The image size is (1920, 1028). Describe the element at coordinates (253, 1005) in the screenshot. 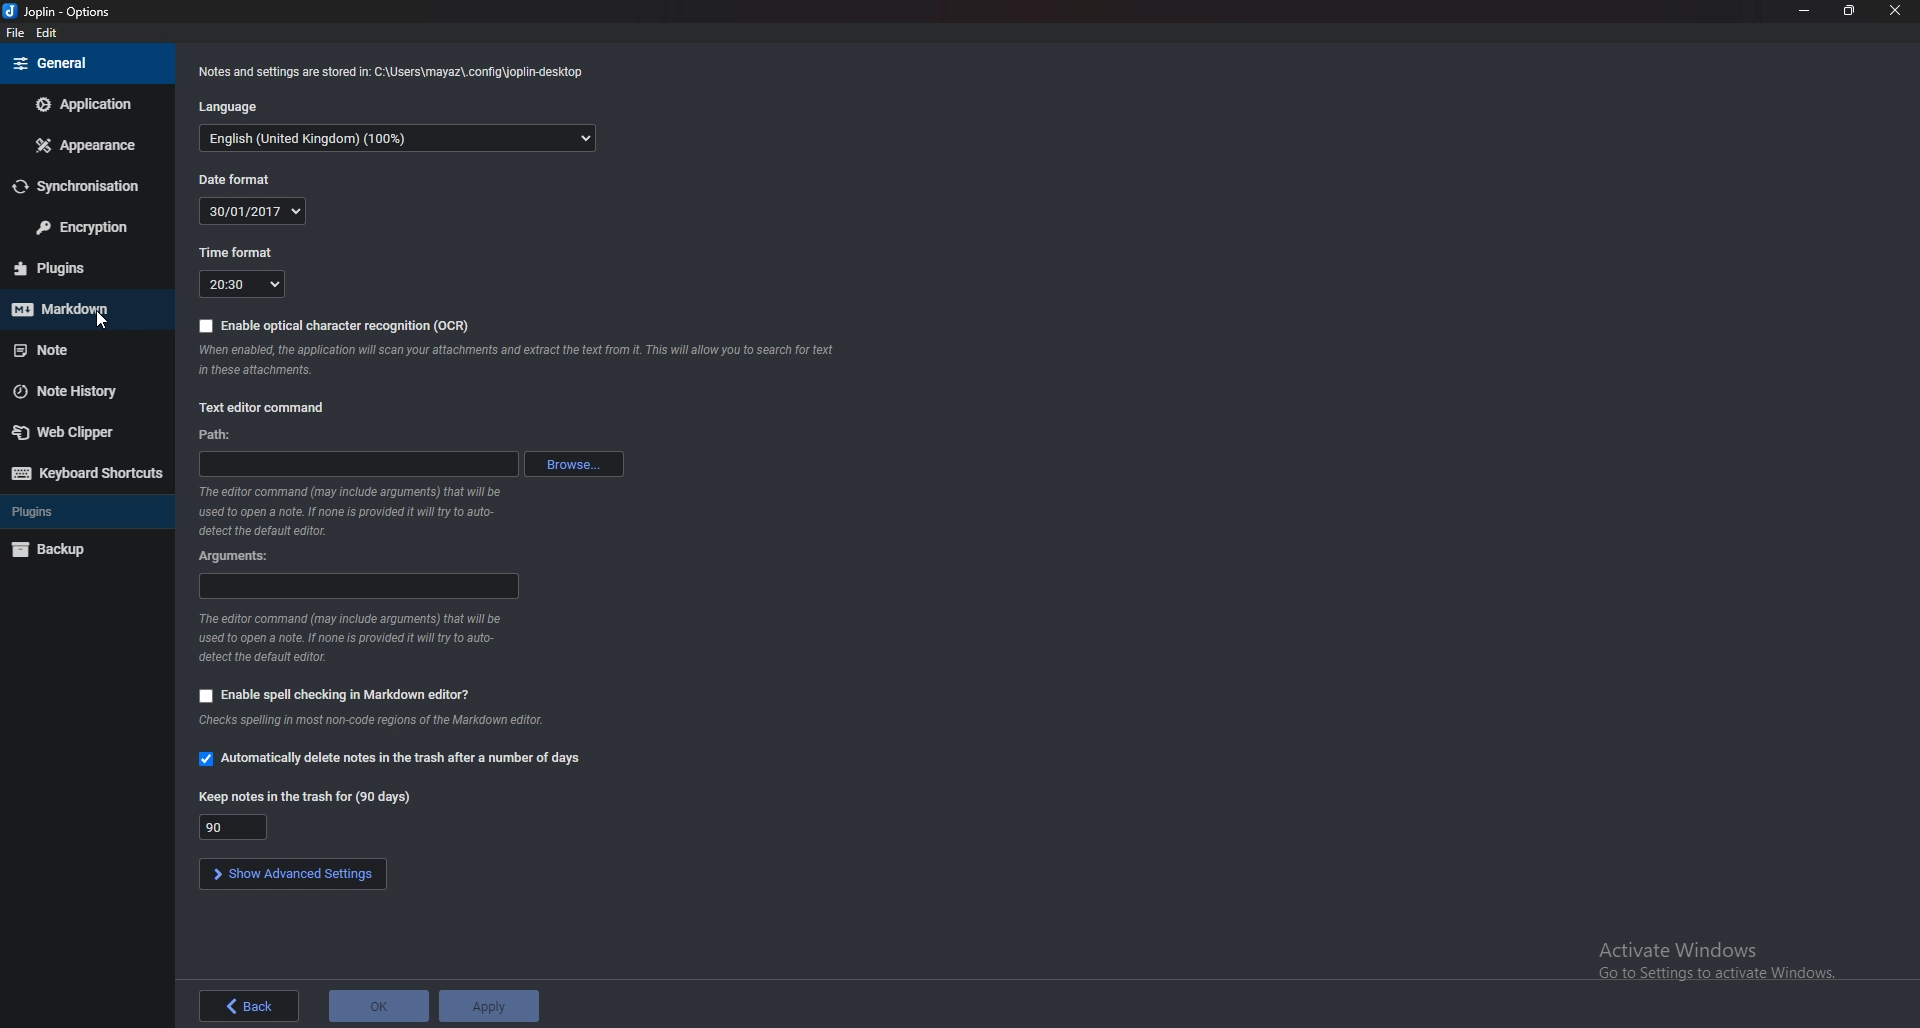

I see `back` at that location.